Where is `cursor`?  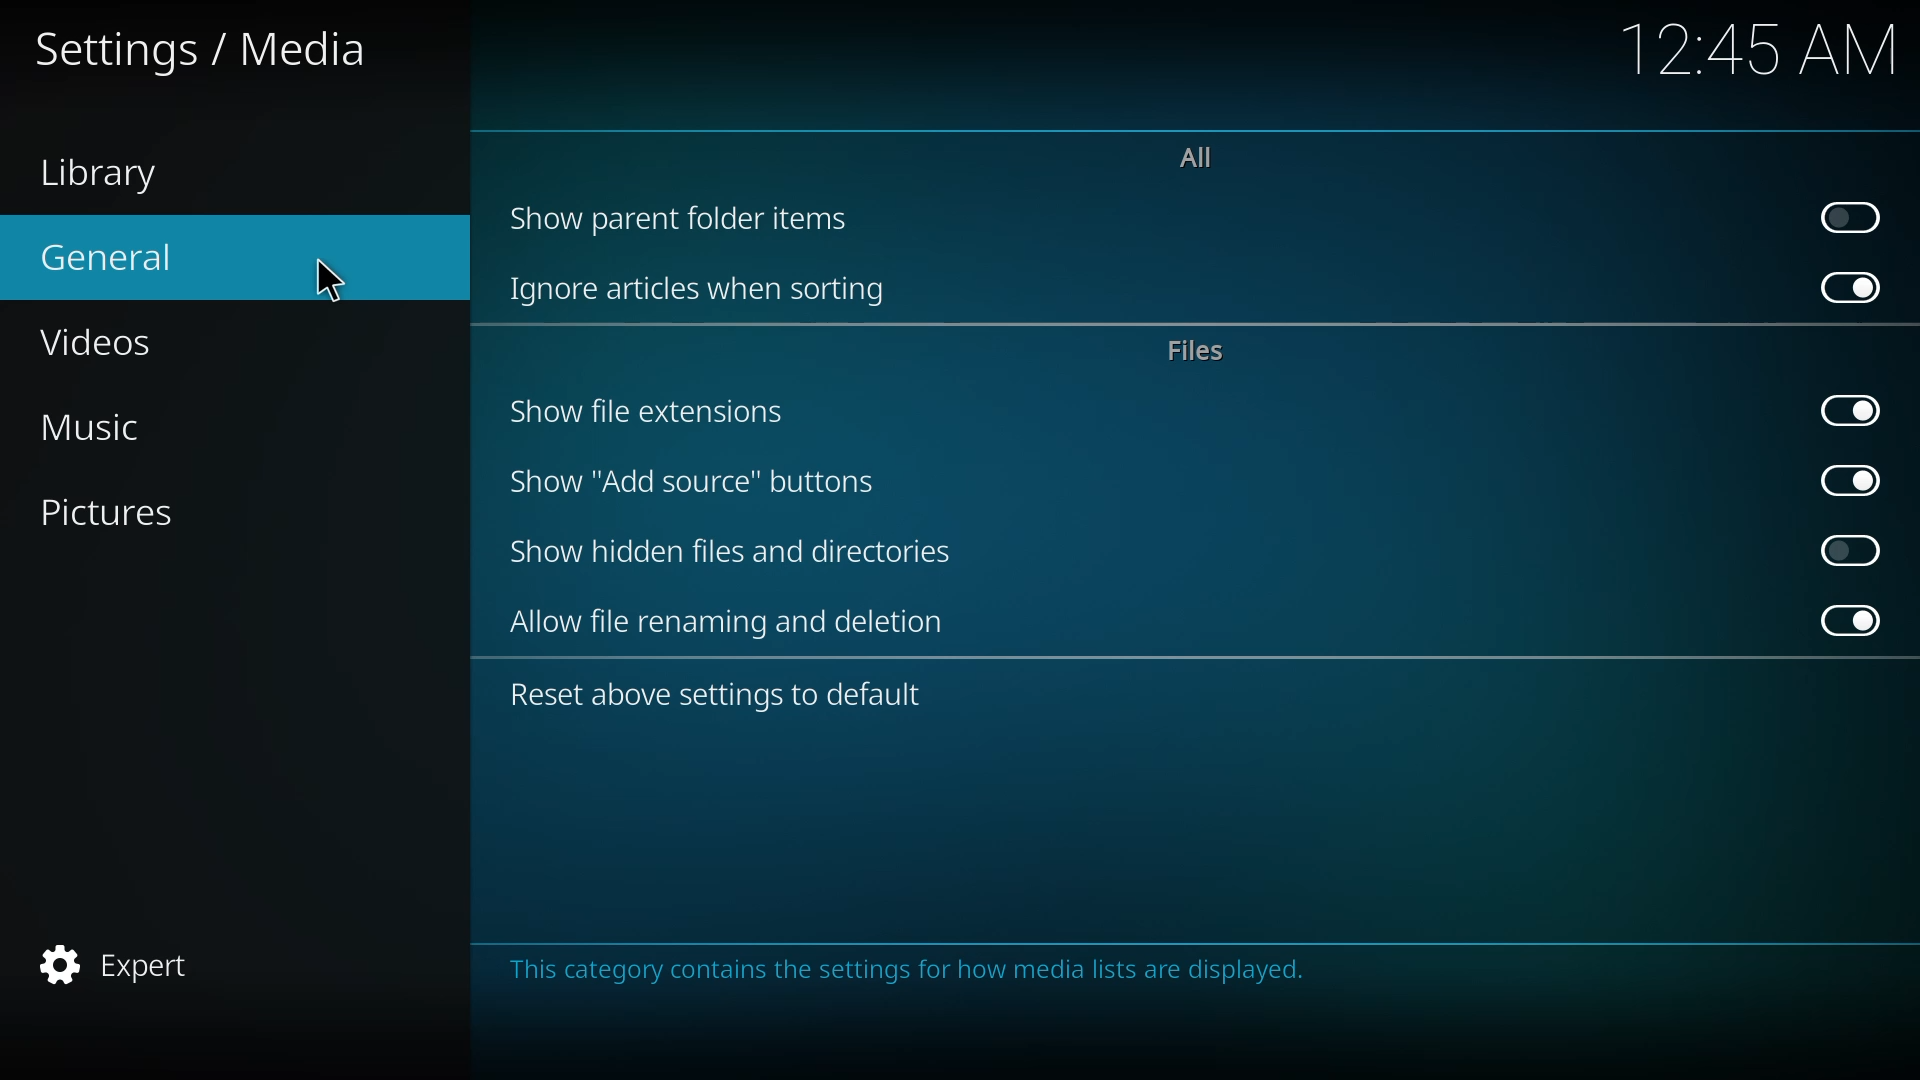
cursor is located at coordinates (331, 280).